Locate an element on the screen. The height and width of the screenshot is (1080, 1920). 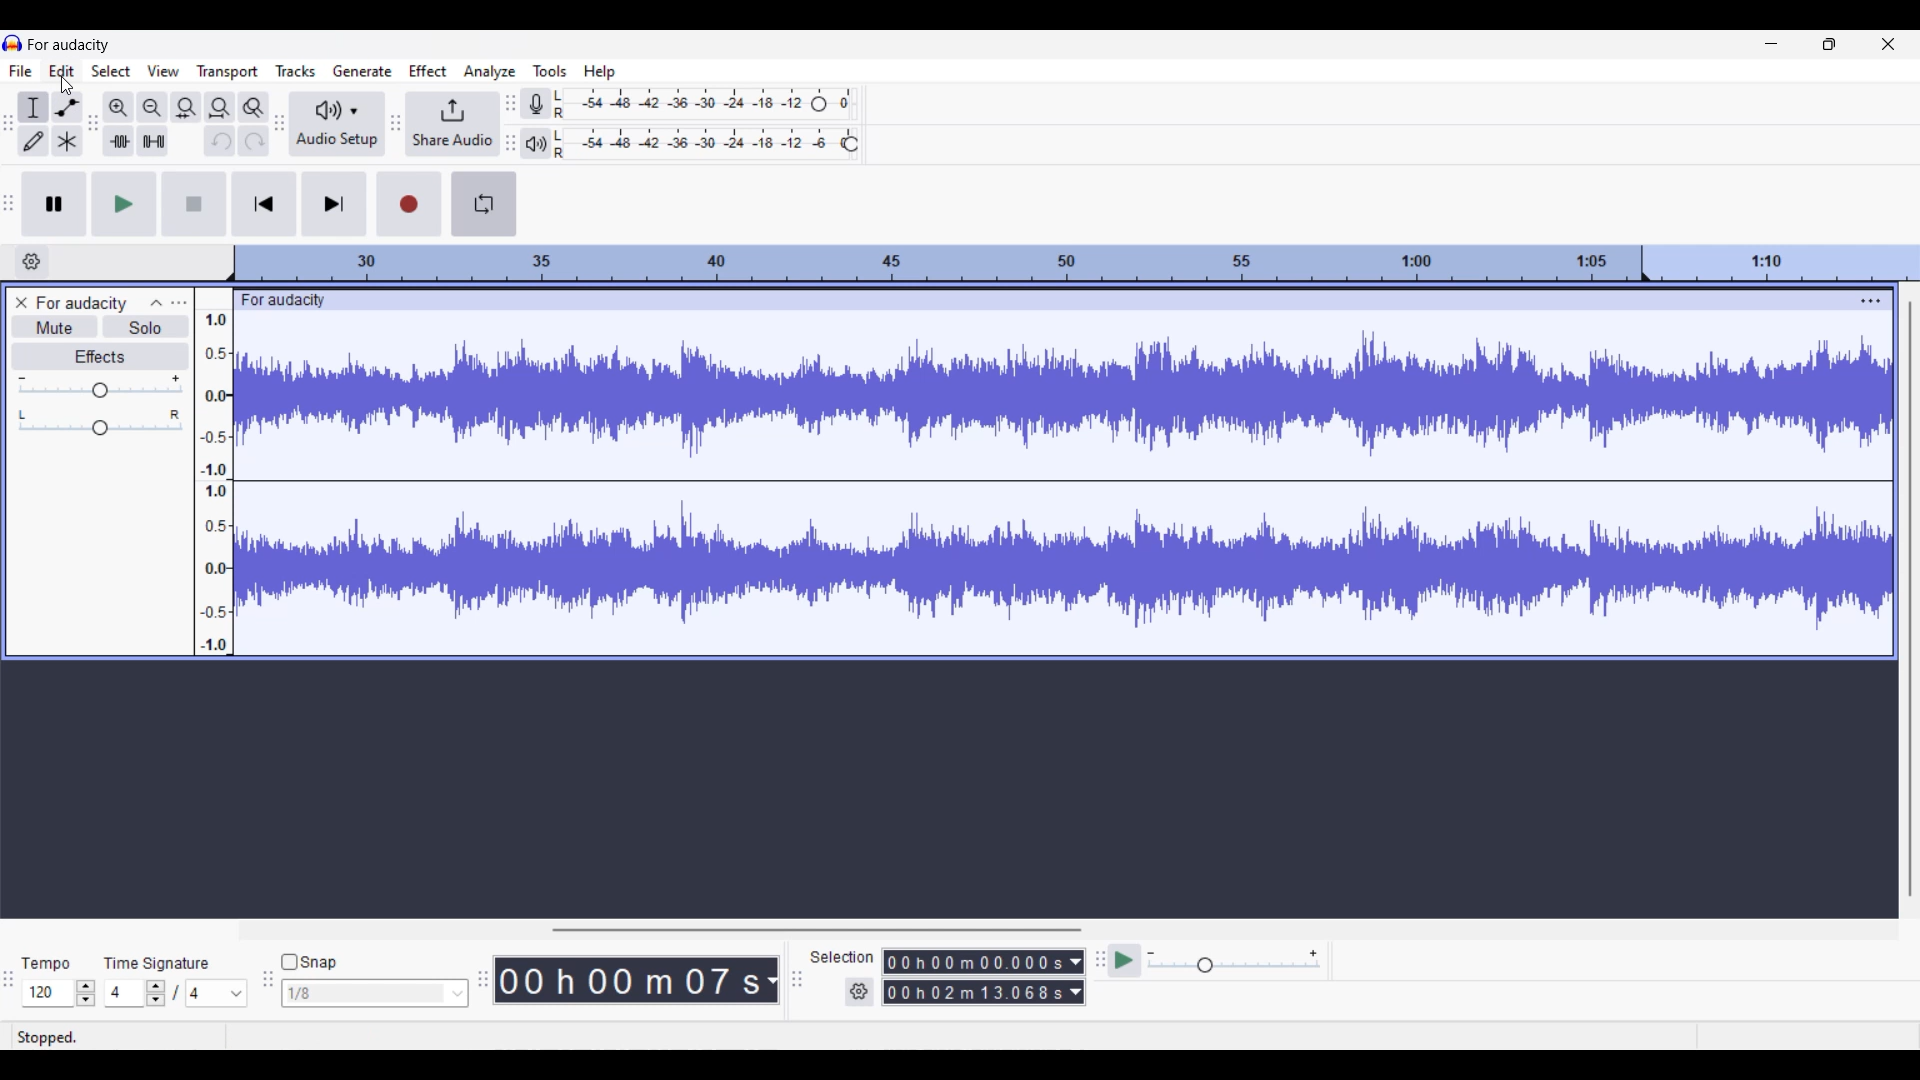
Audio setup is located at coordinates (337, 123).